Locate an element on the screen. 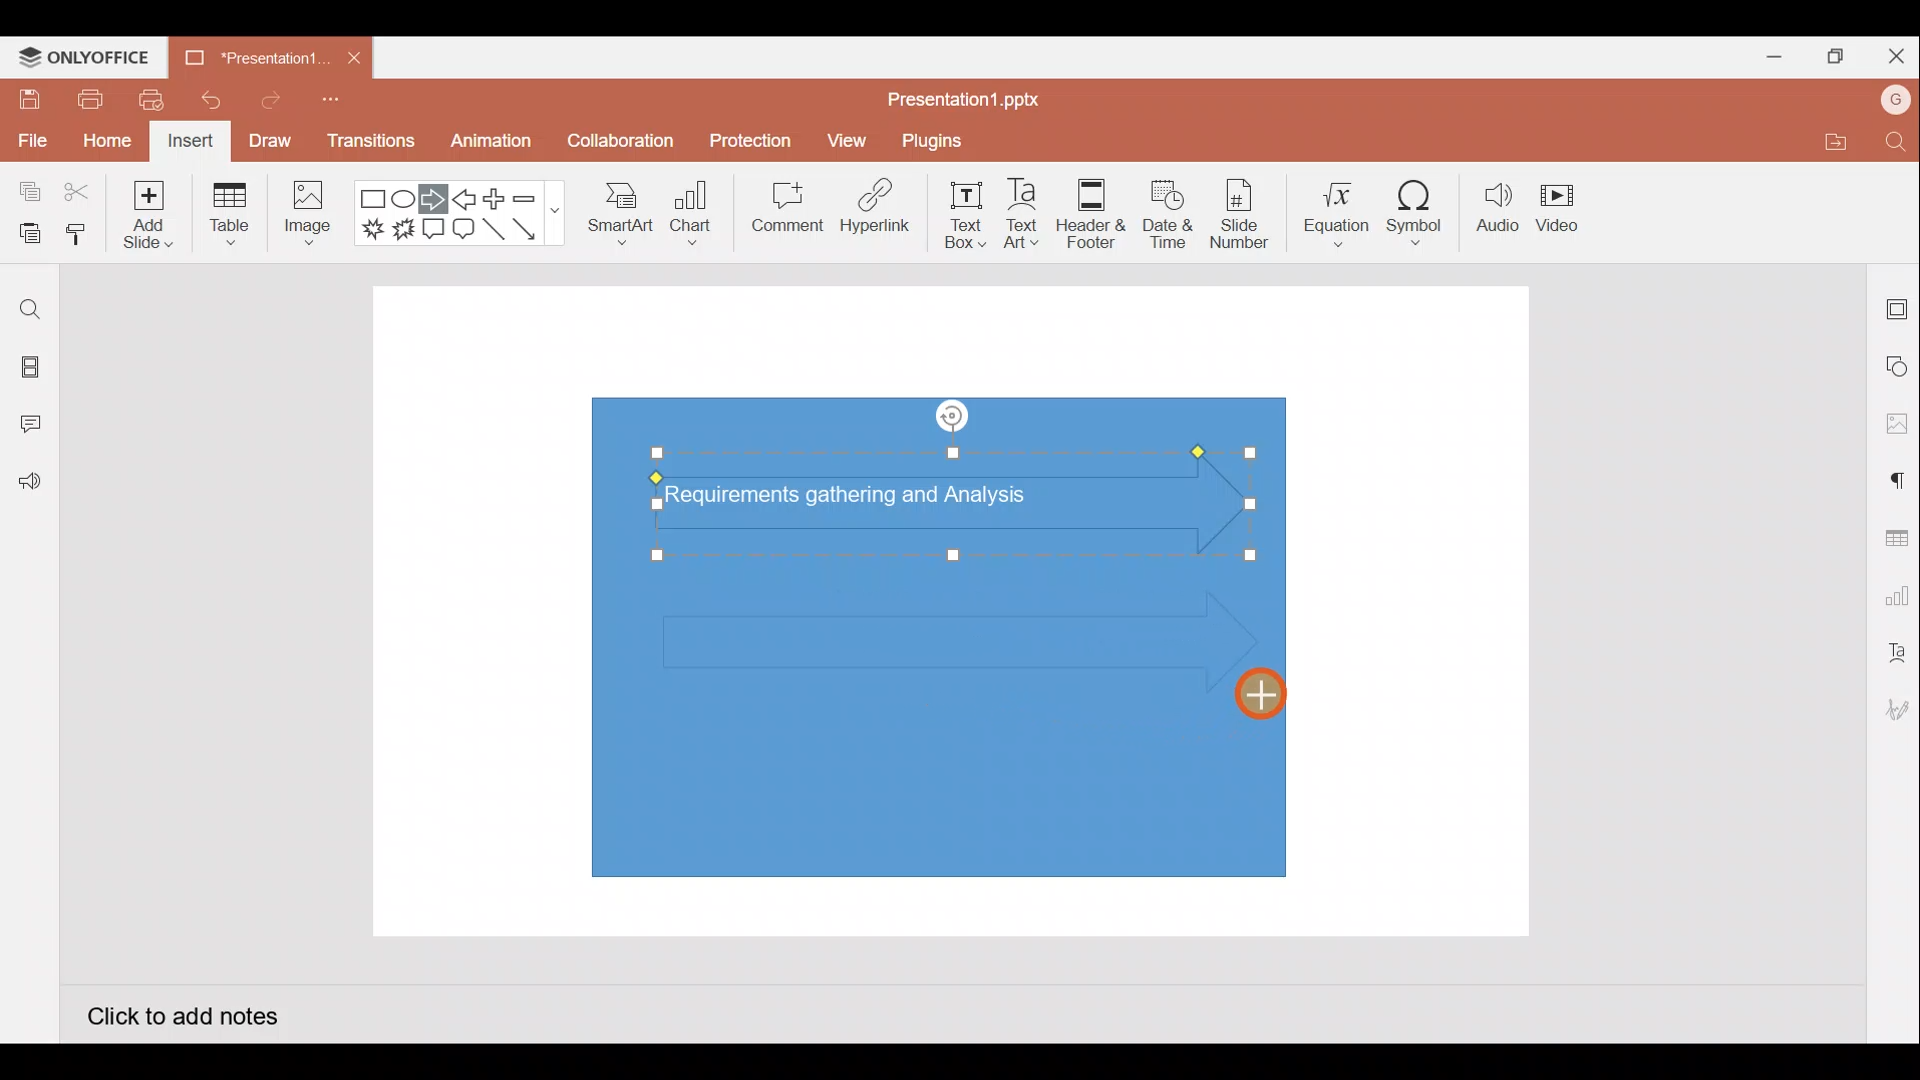 The width and height of the screenshot is (1920, 1080). Print file is located at coordinates (88, 98).